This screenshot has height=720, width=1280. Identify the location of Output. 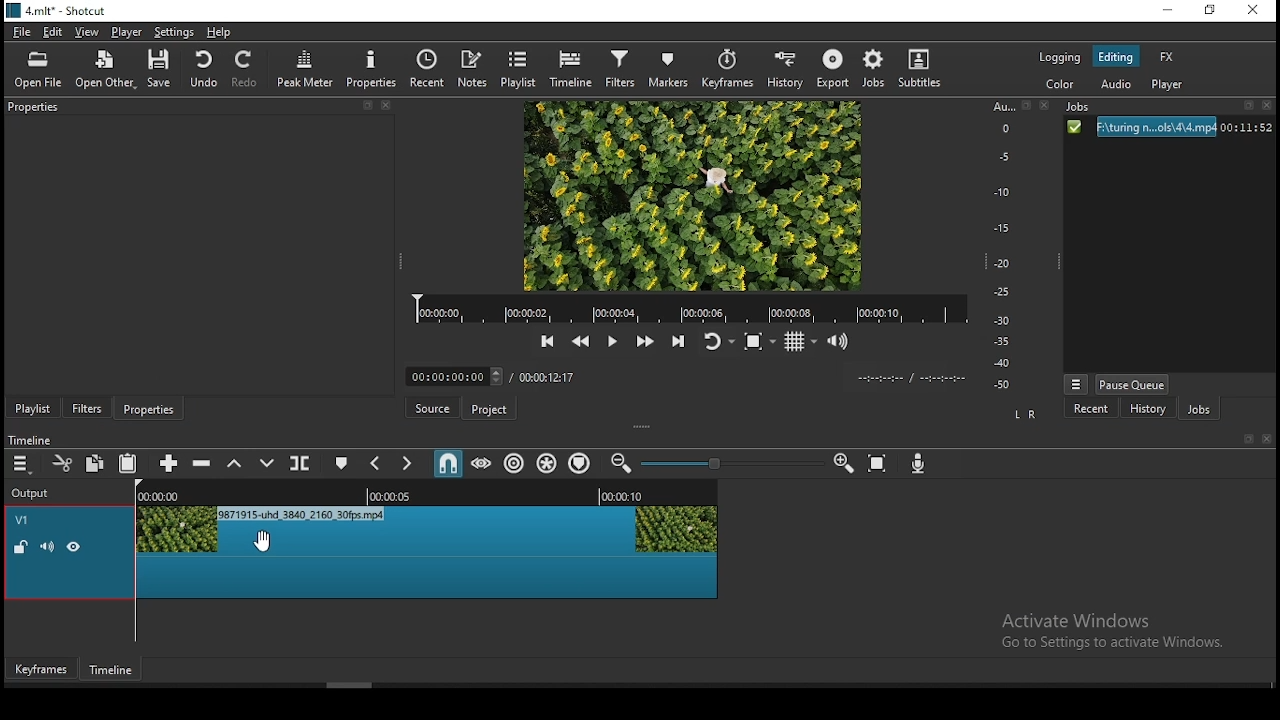
(31, 492).